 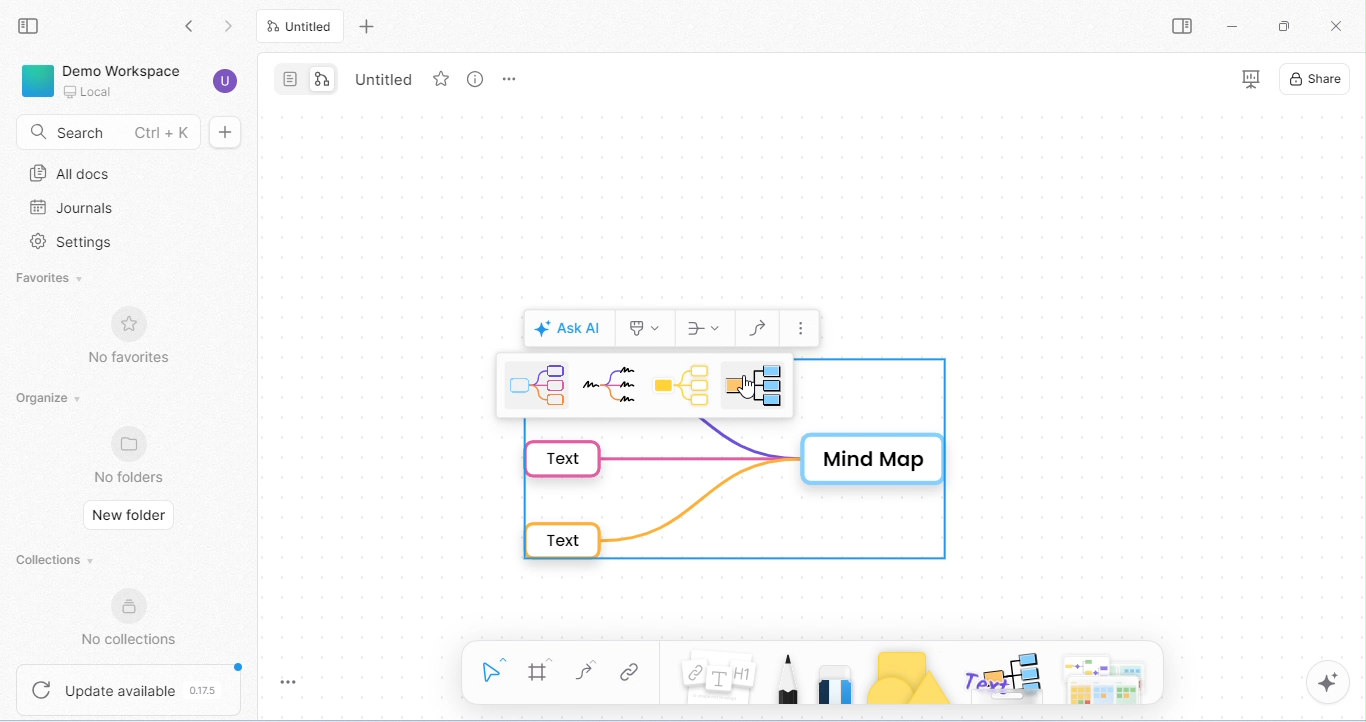 What do you see at coordinates (392, 79) in the screenshot?
I see `tab name` at bounding box center [392, 79].